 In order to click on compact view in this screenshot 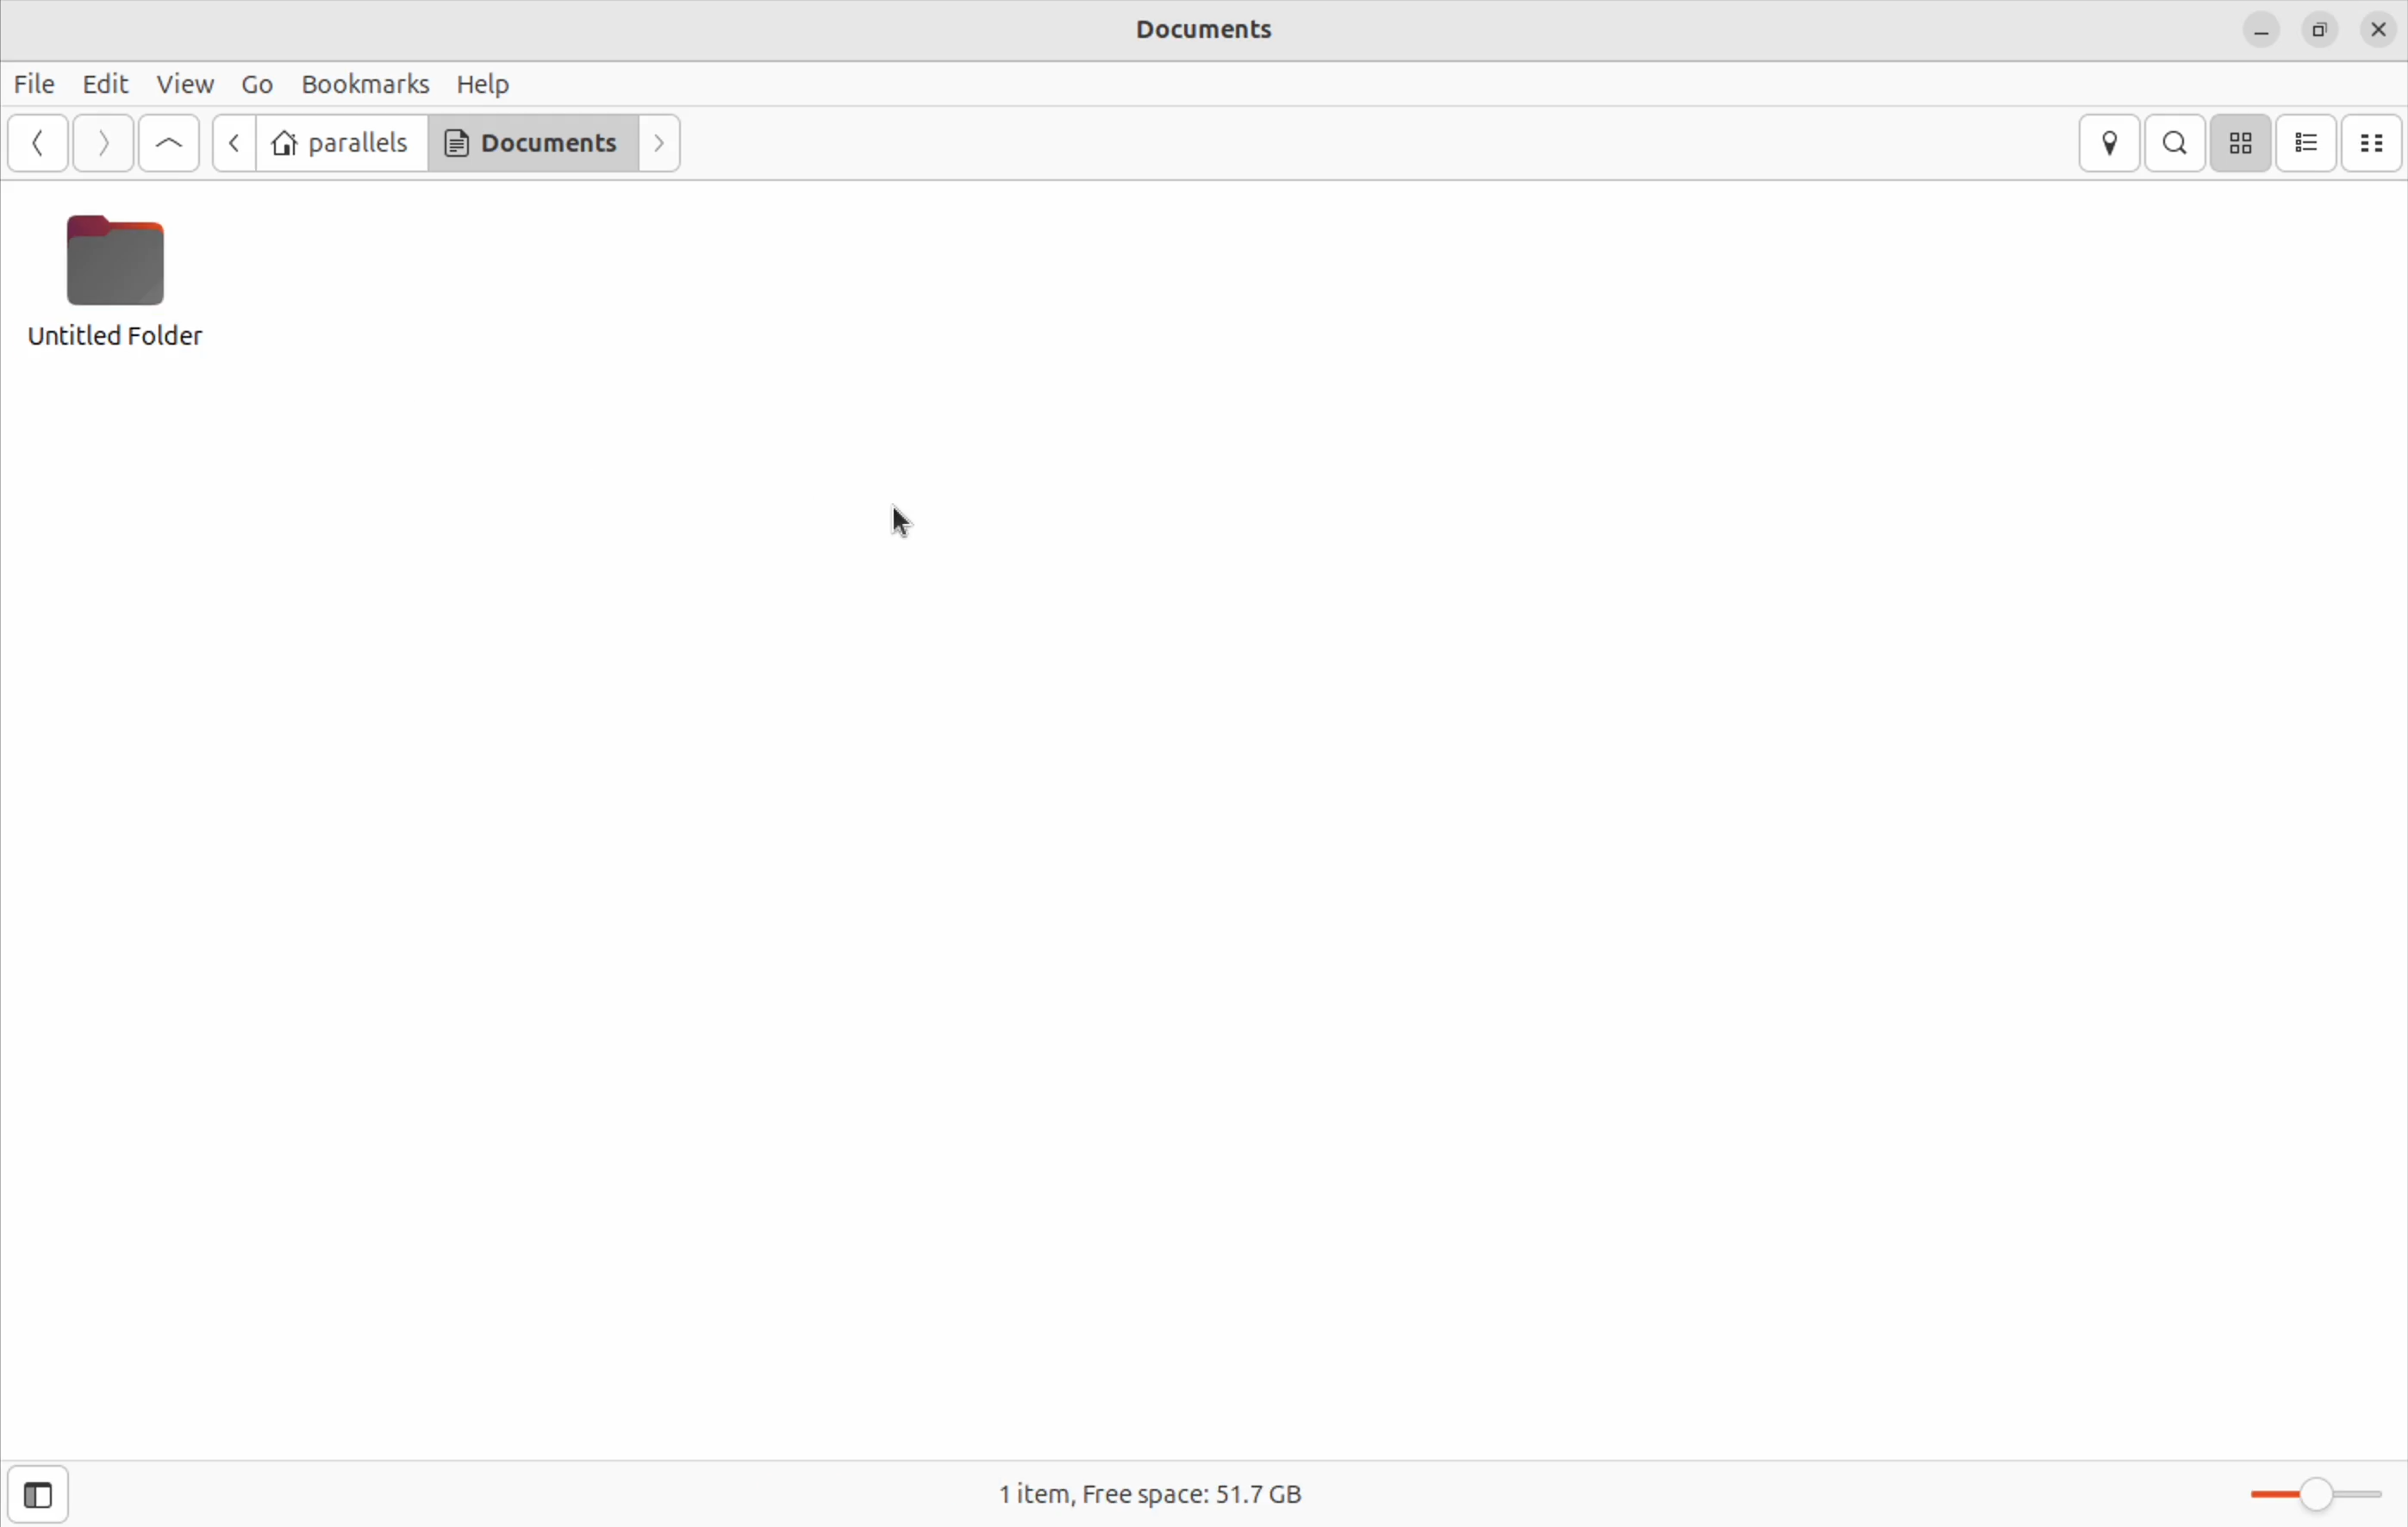, I will do `click(2378, 141)`.